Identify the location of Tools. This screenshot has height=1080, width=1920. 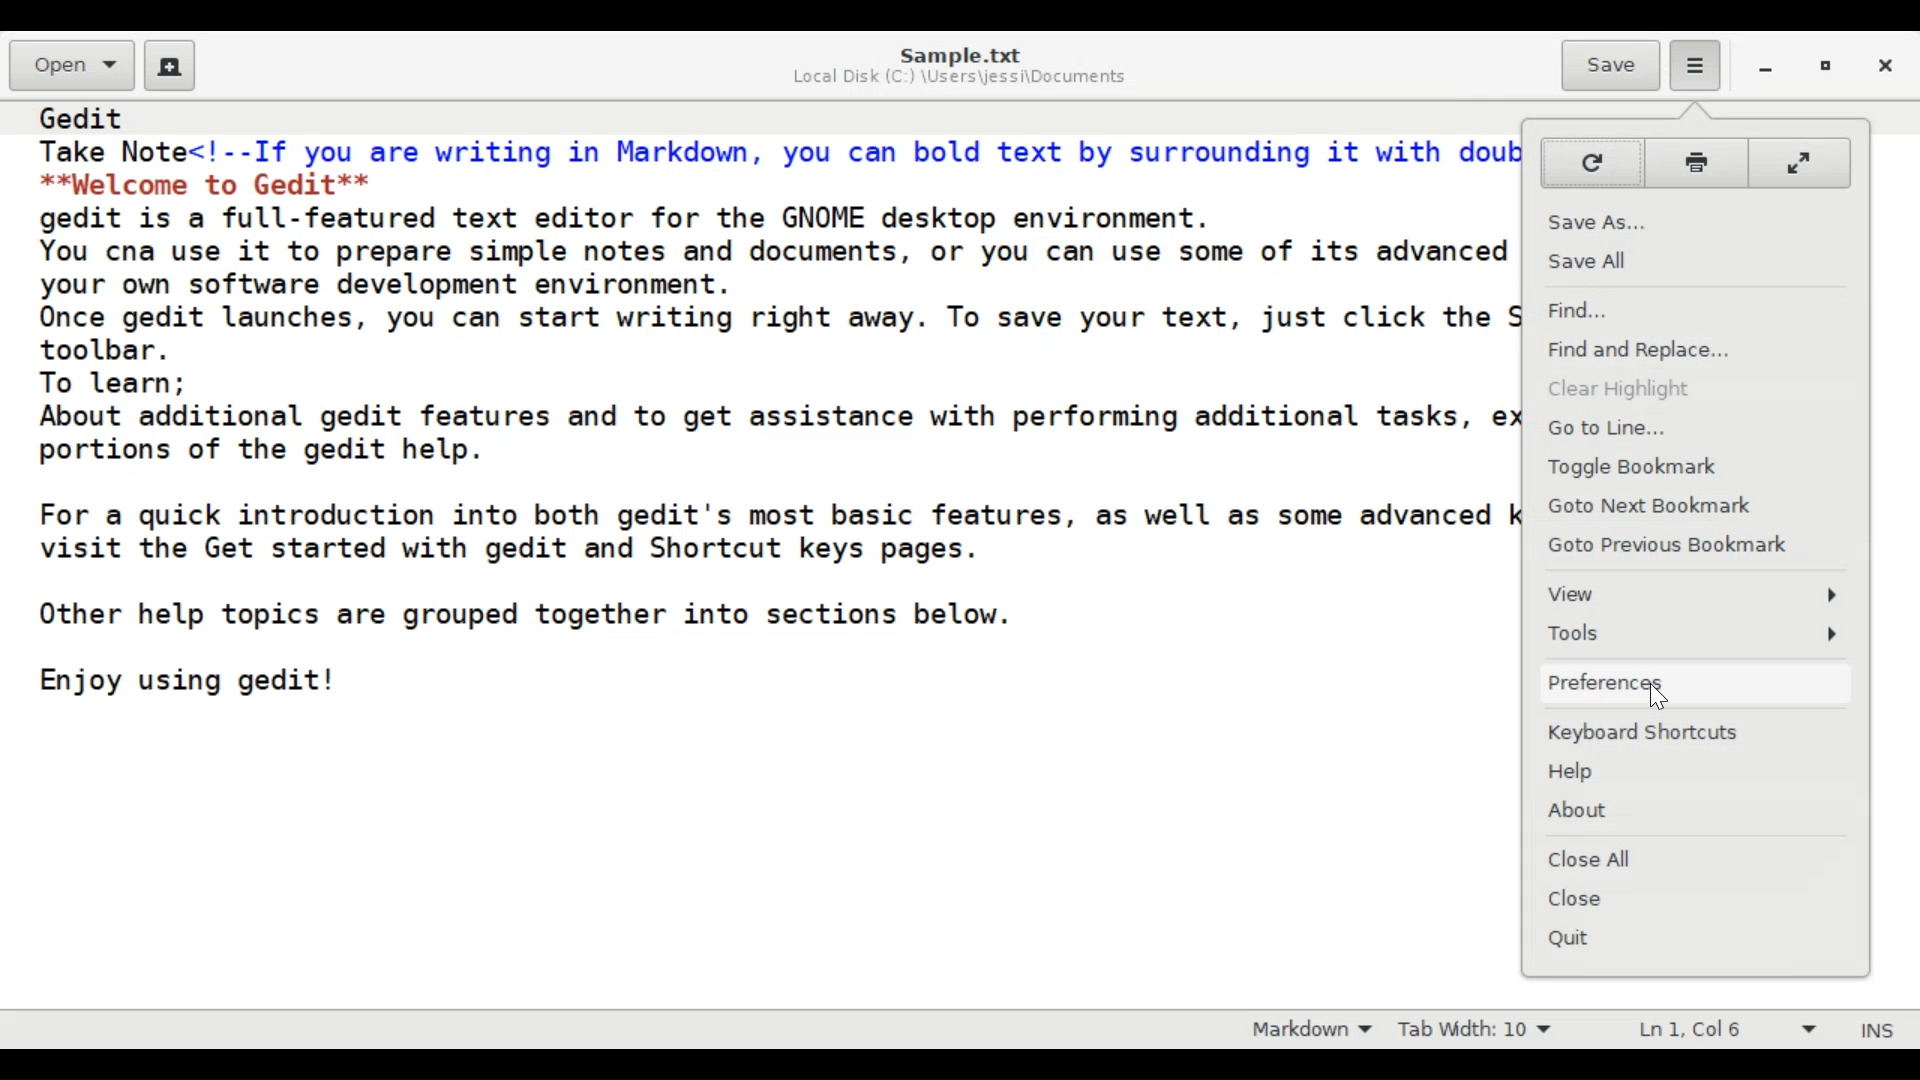
(1693, 635).